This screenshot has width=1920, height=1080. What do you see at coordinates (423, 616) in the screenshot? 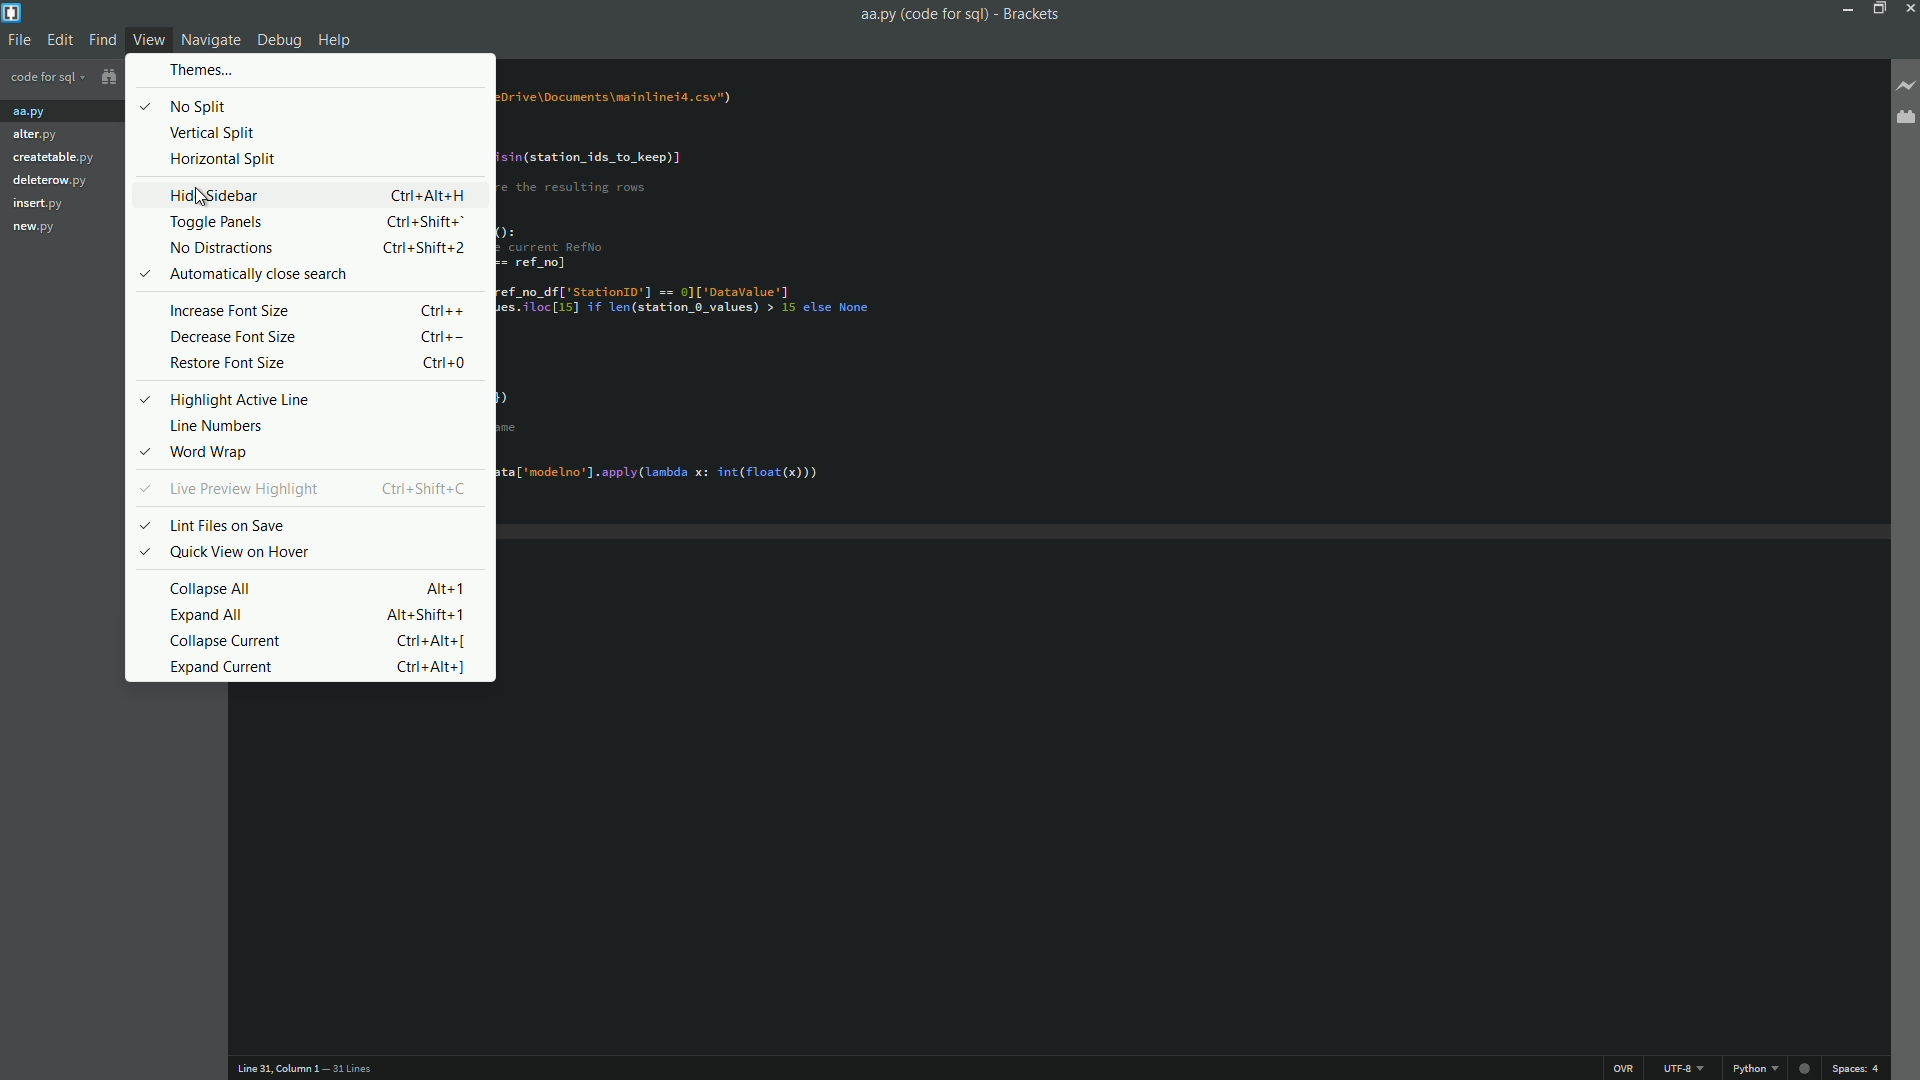
I see `keyboard shortcut` at bounding box center [423, 616].